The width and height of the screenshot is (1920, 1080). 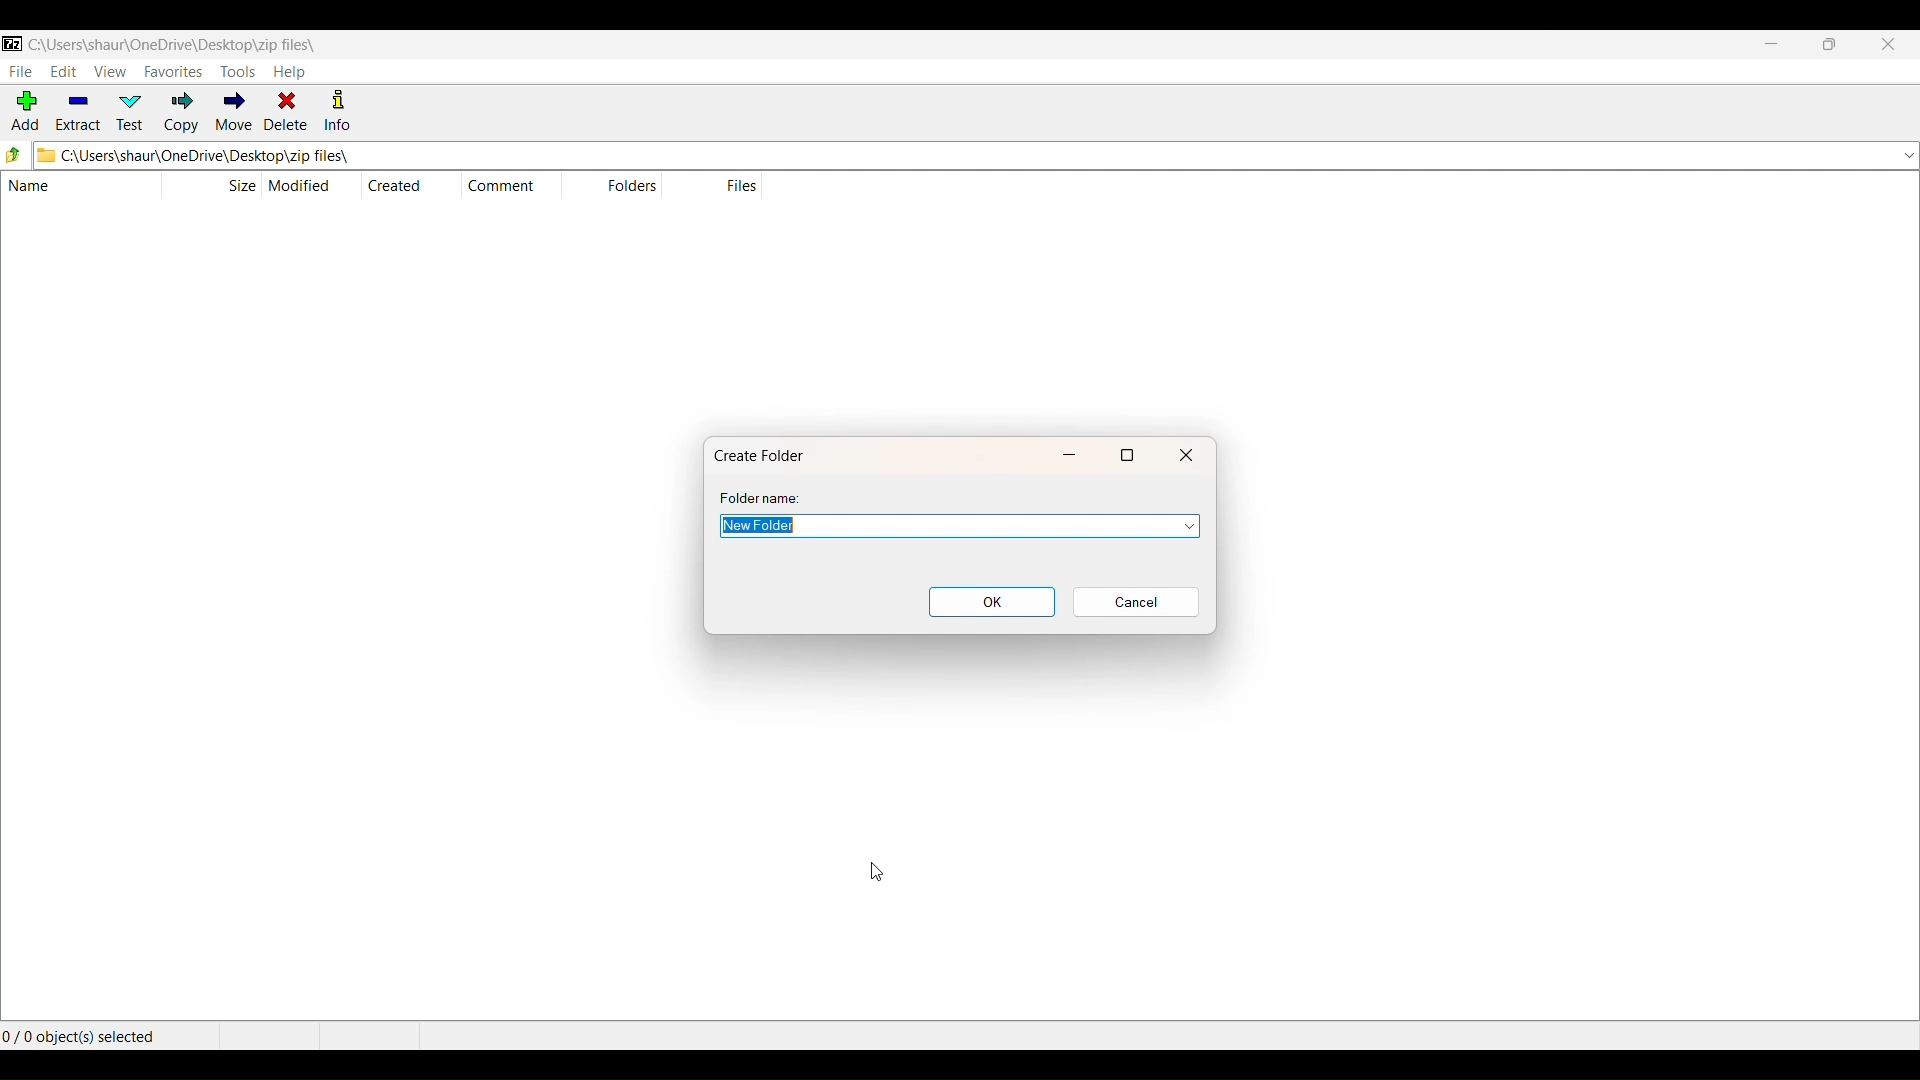 What do you see at coordinates (77, 113) in the screenshot?
I see `EXTRACT` at bounding box center [77, 113].